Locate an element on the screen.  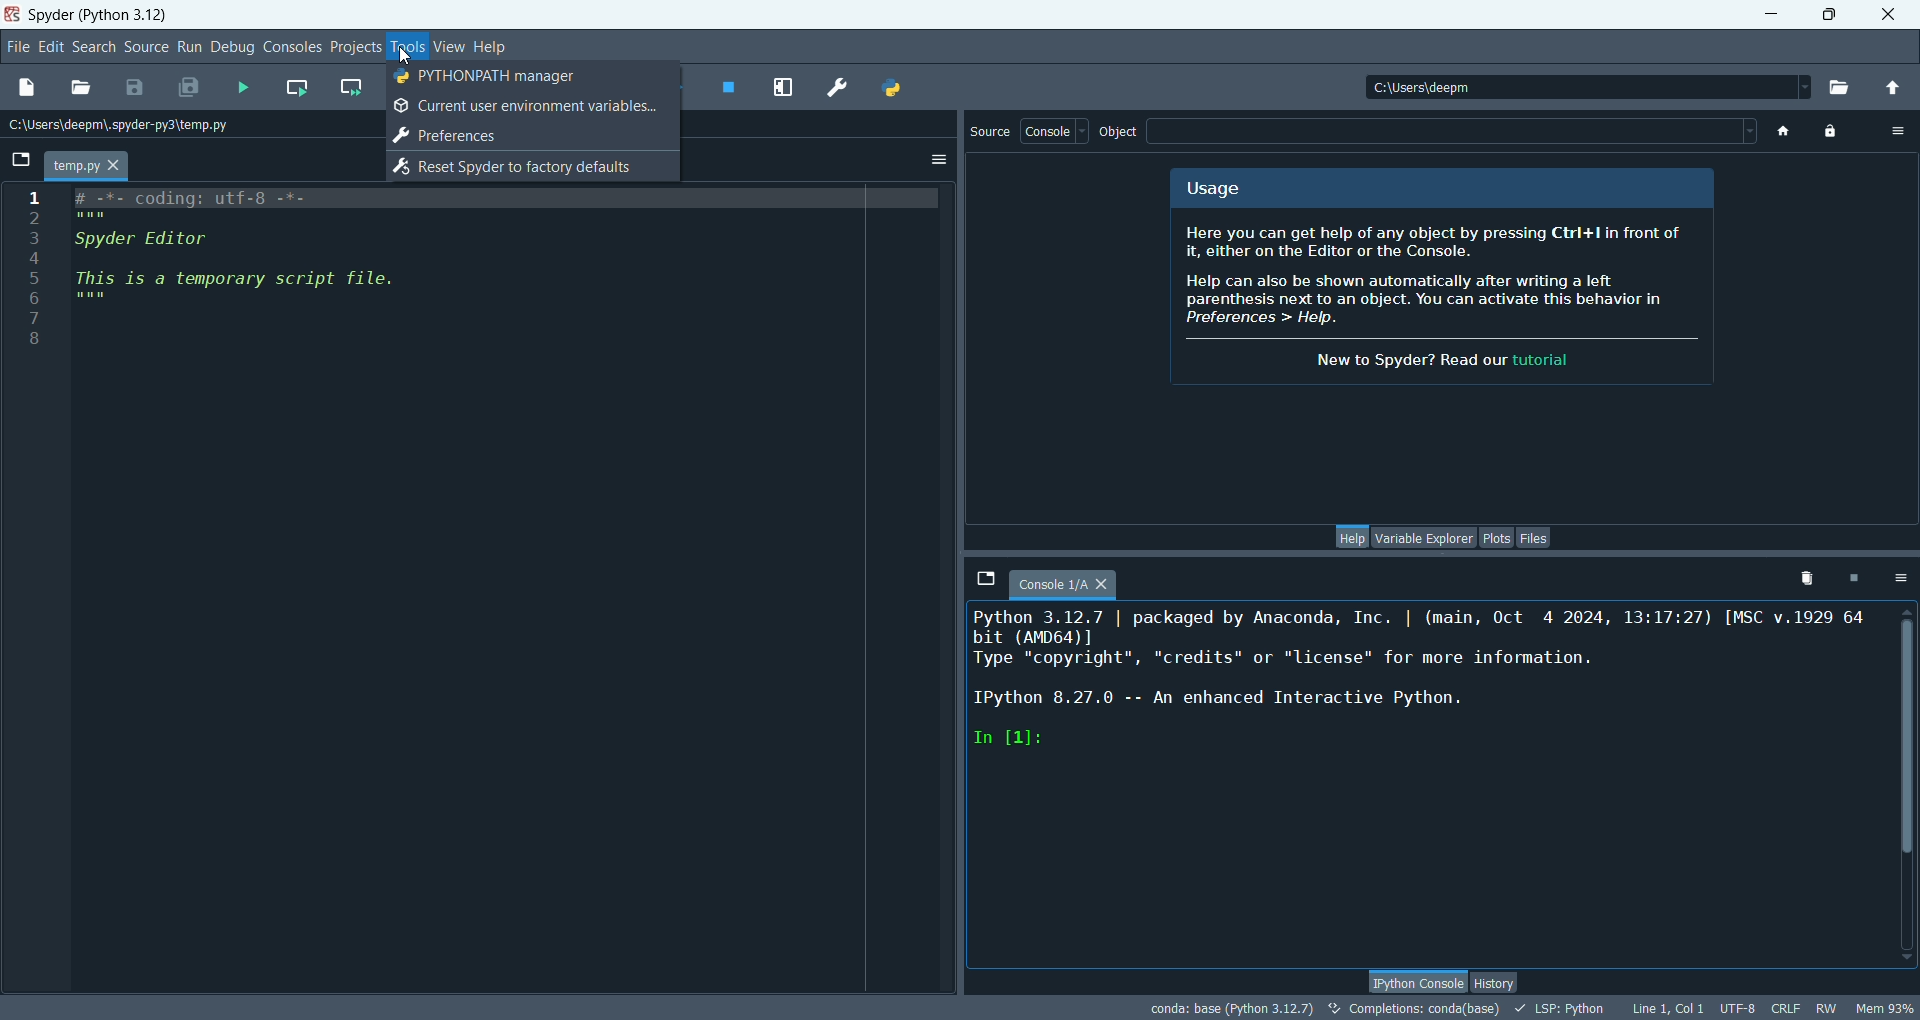
maximize current pane is located at coordinates (783, 87).